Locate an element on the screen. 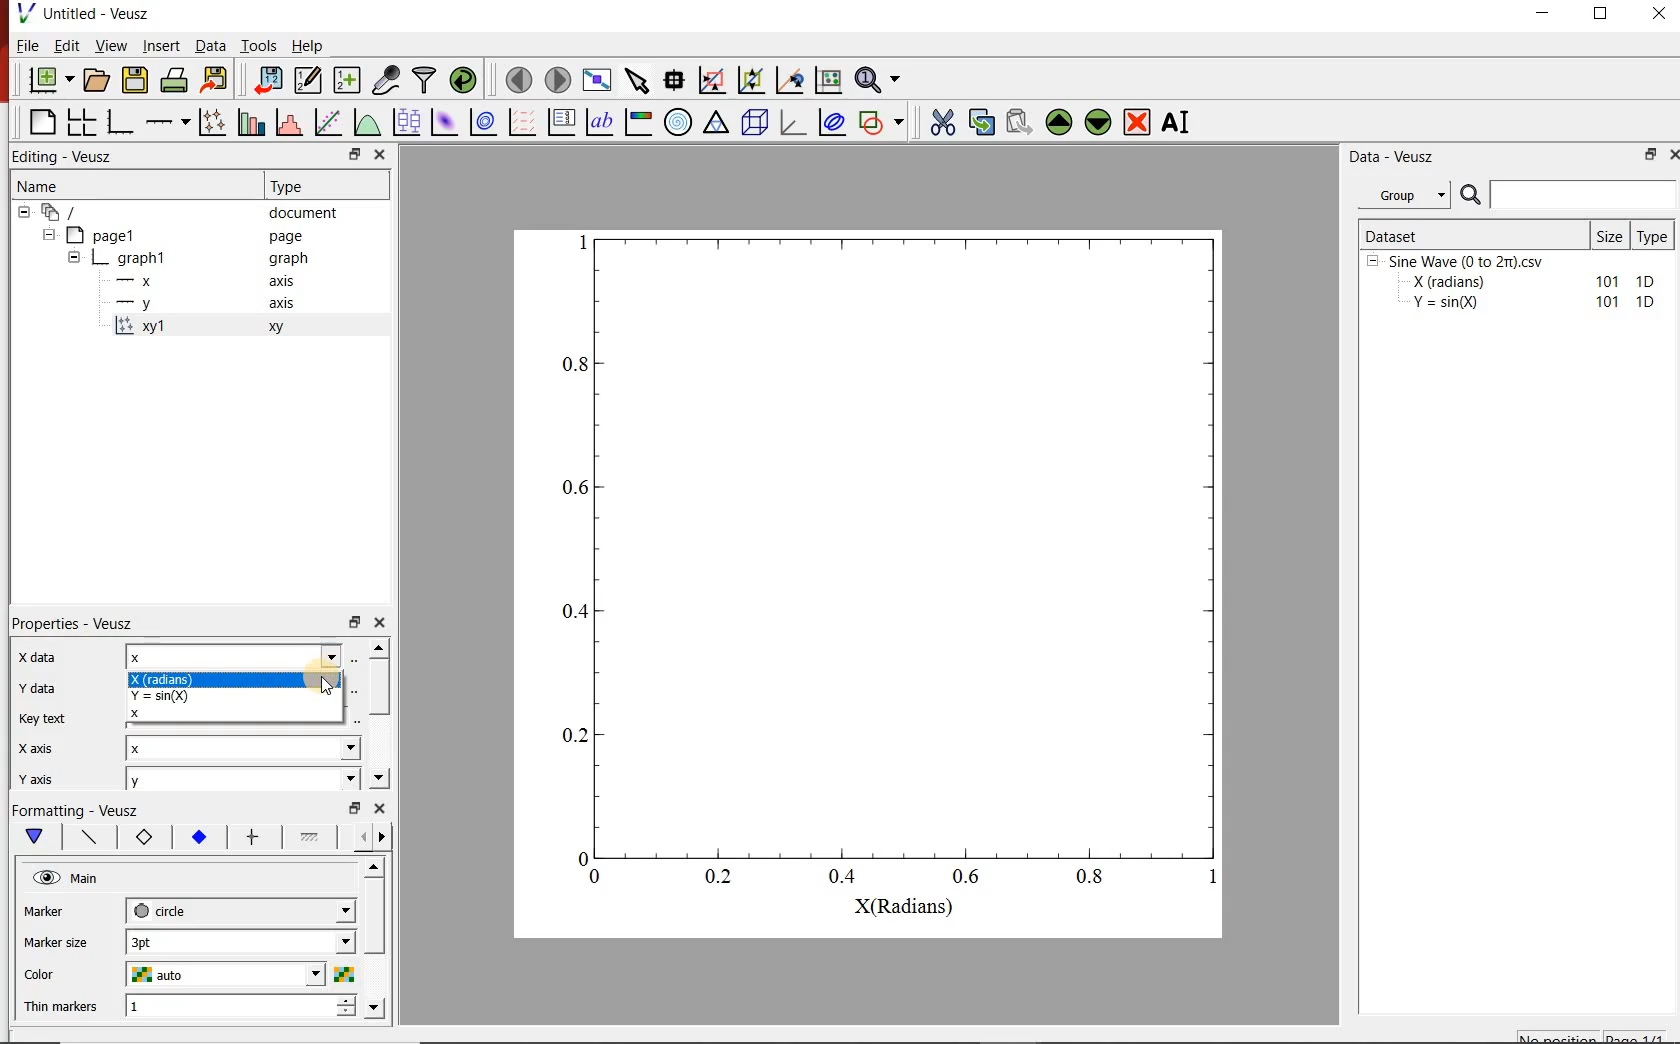 This screenshot has height=1044, width=1680. Close is located at coordinates (1661, 13).